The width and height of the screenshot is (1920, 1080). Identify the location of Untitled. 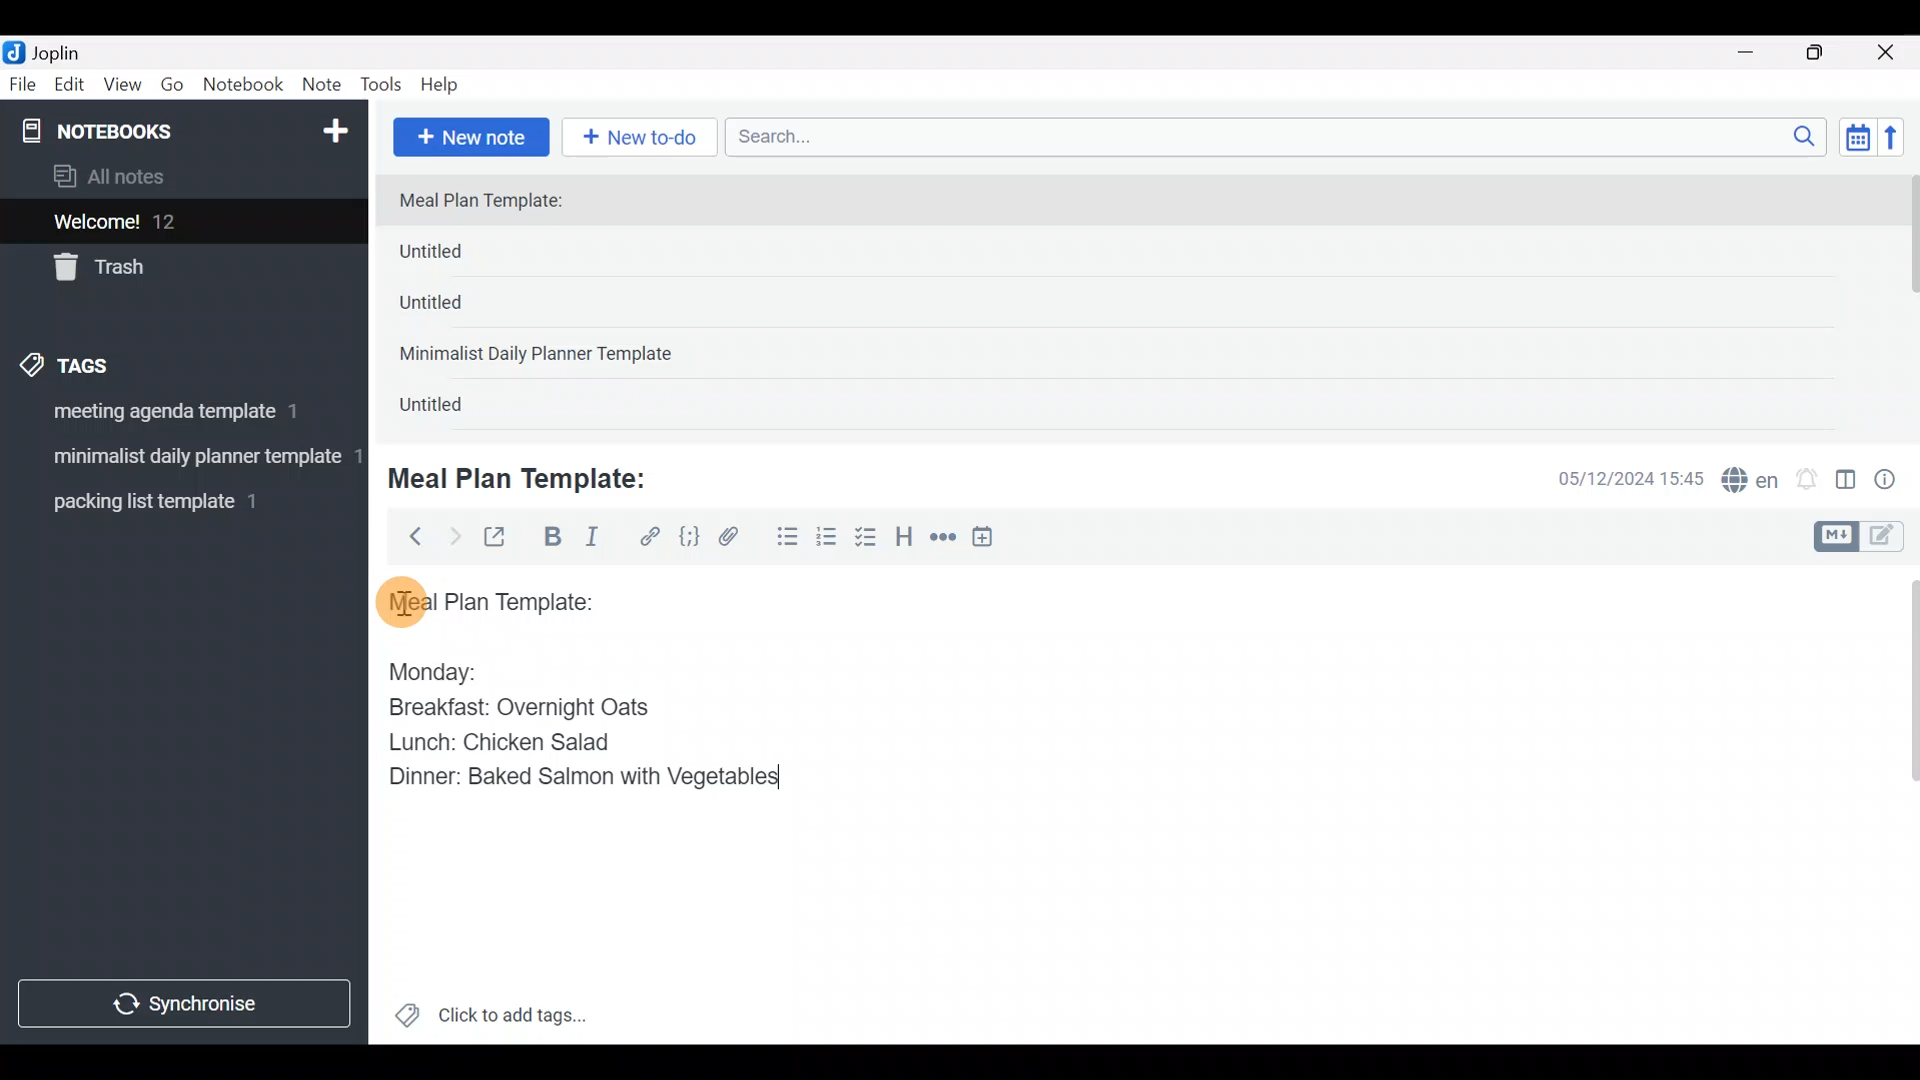
(464, 256).